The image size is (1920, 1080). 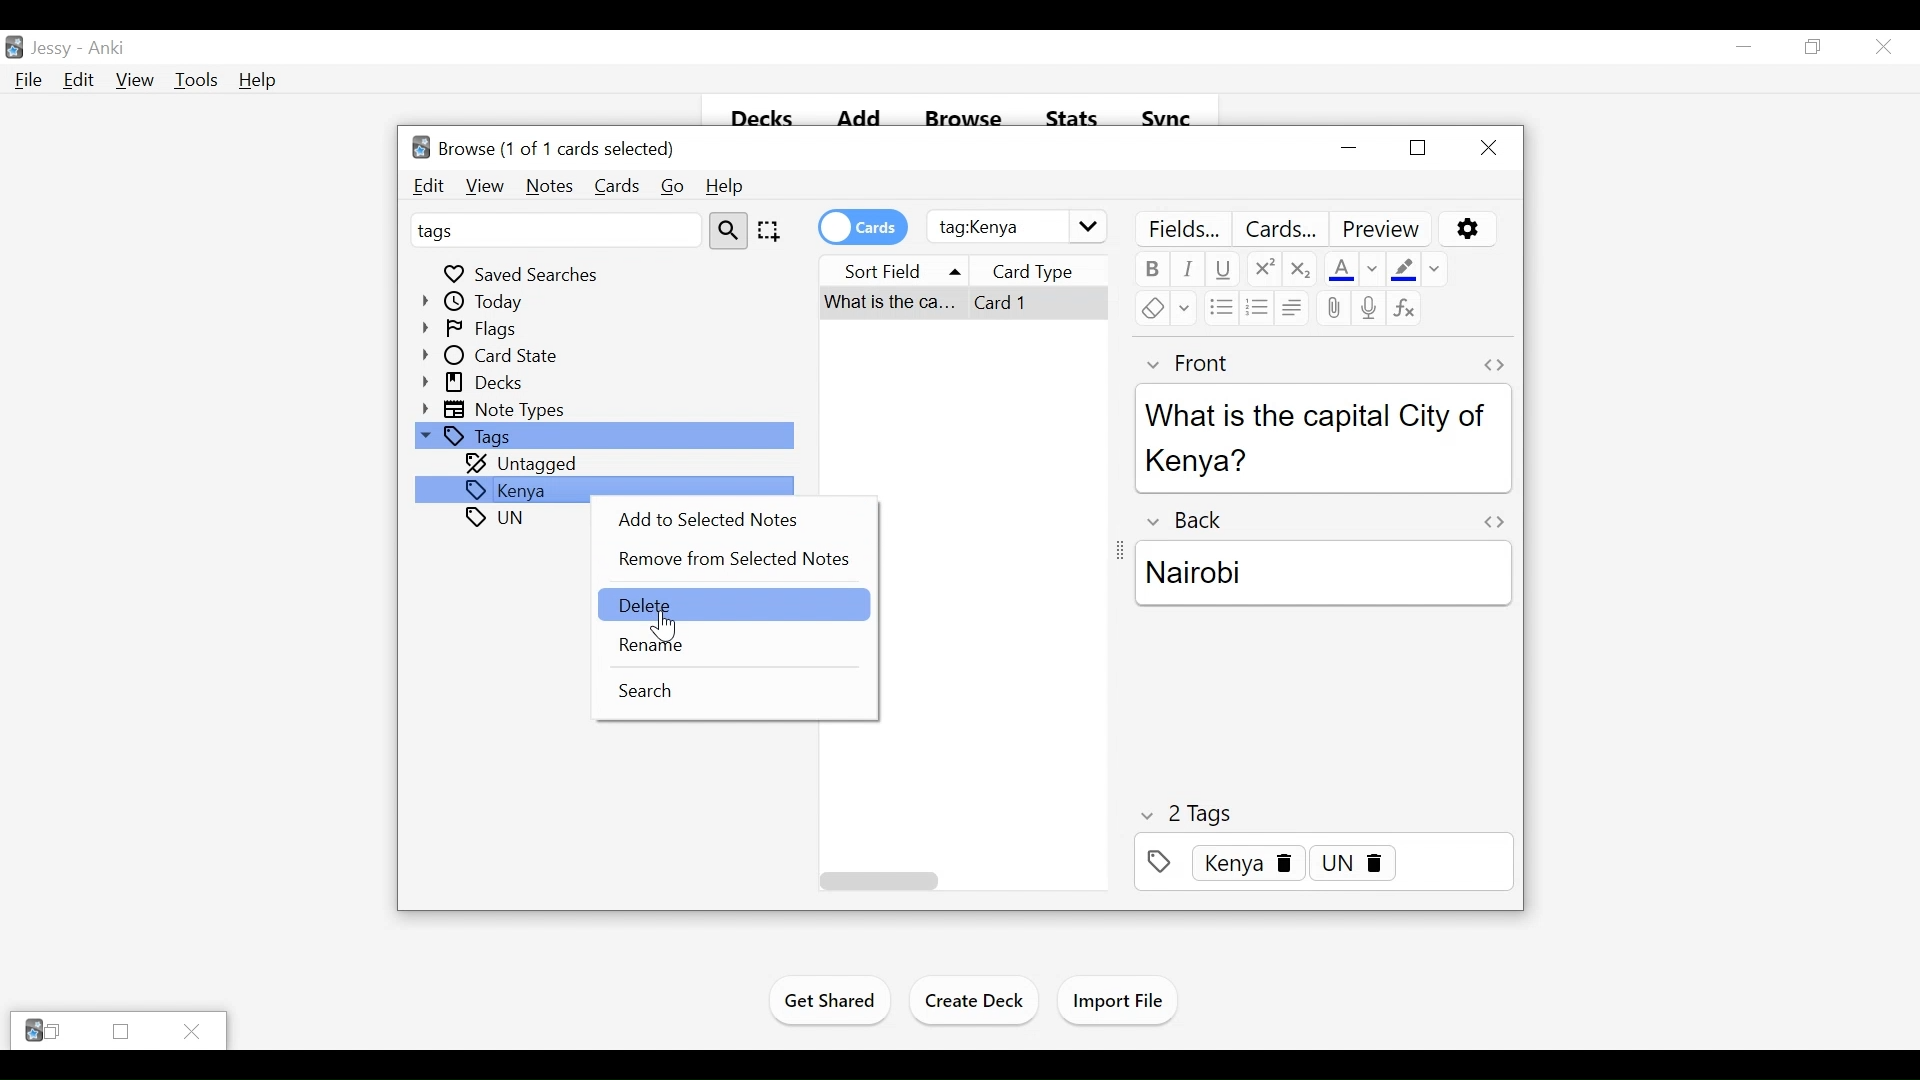 I want to click on card type, so click(x=1052, y=269).